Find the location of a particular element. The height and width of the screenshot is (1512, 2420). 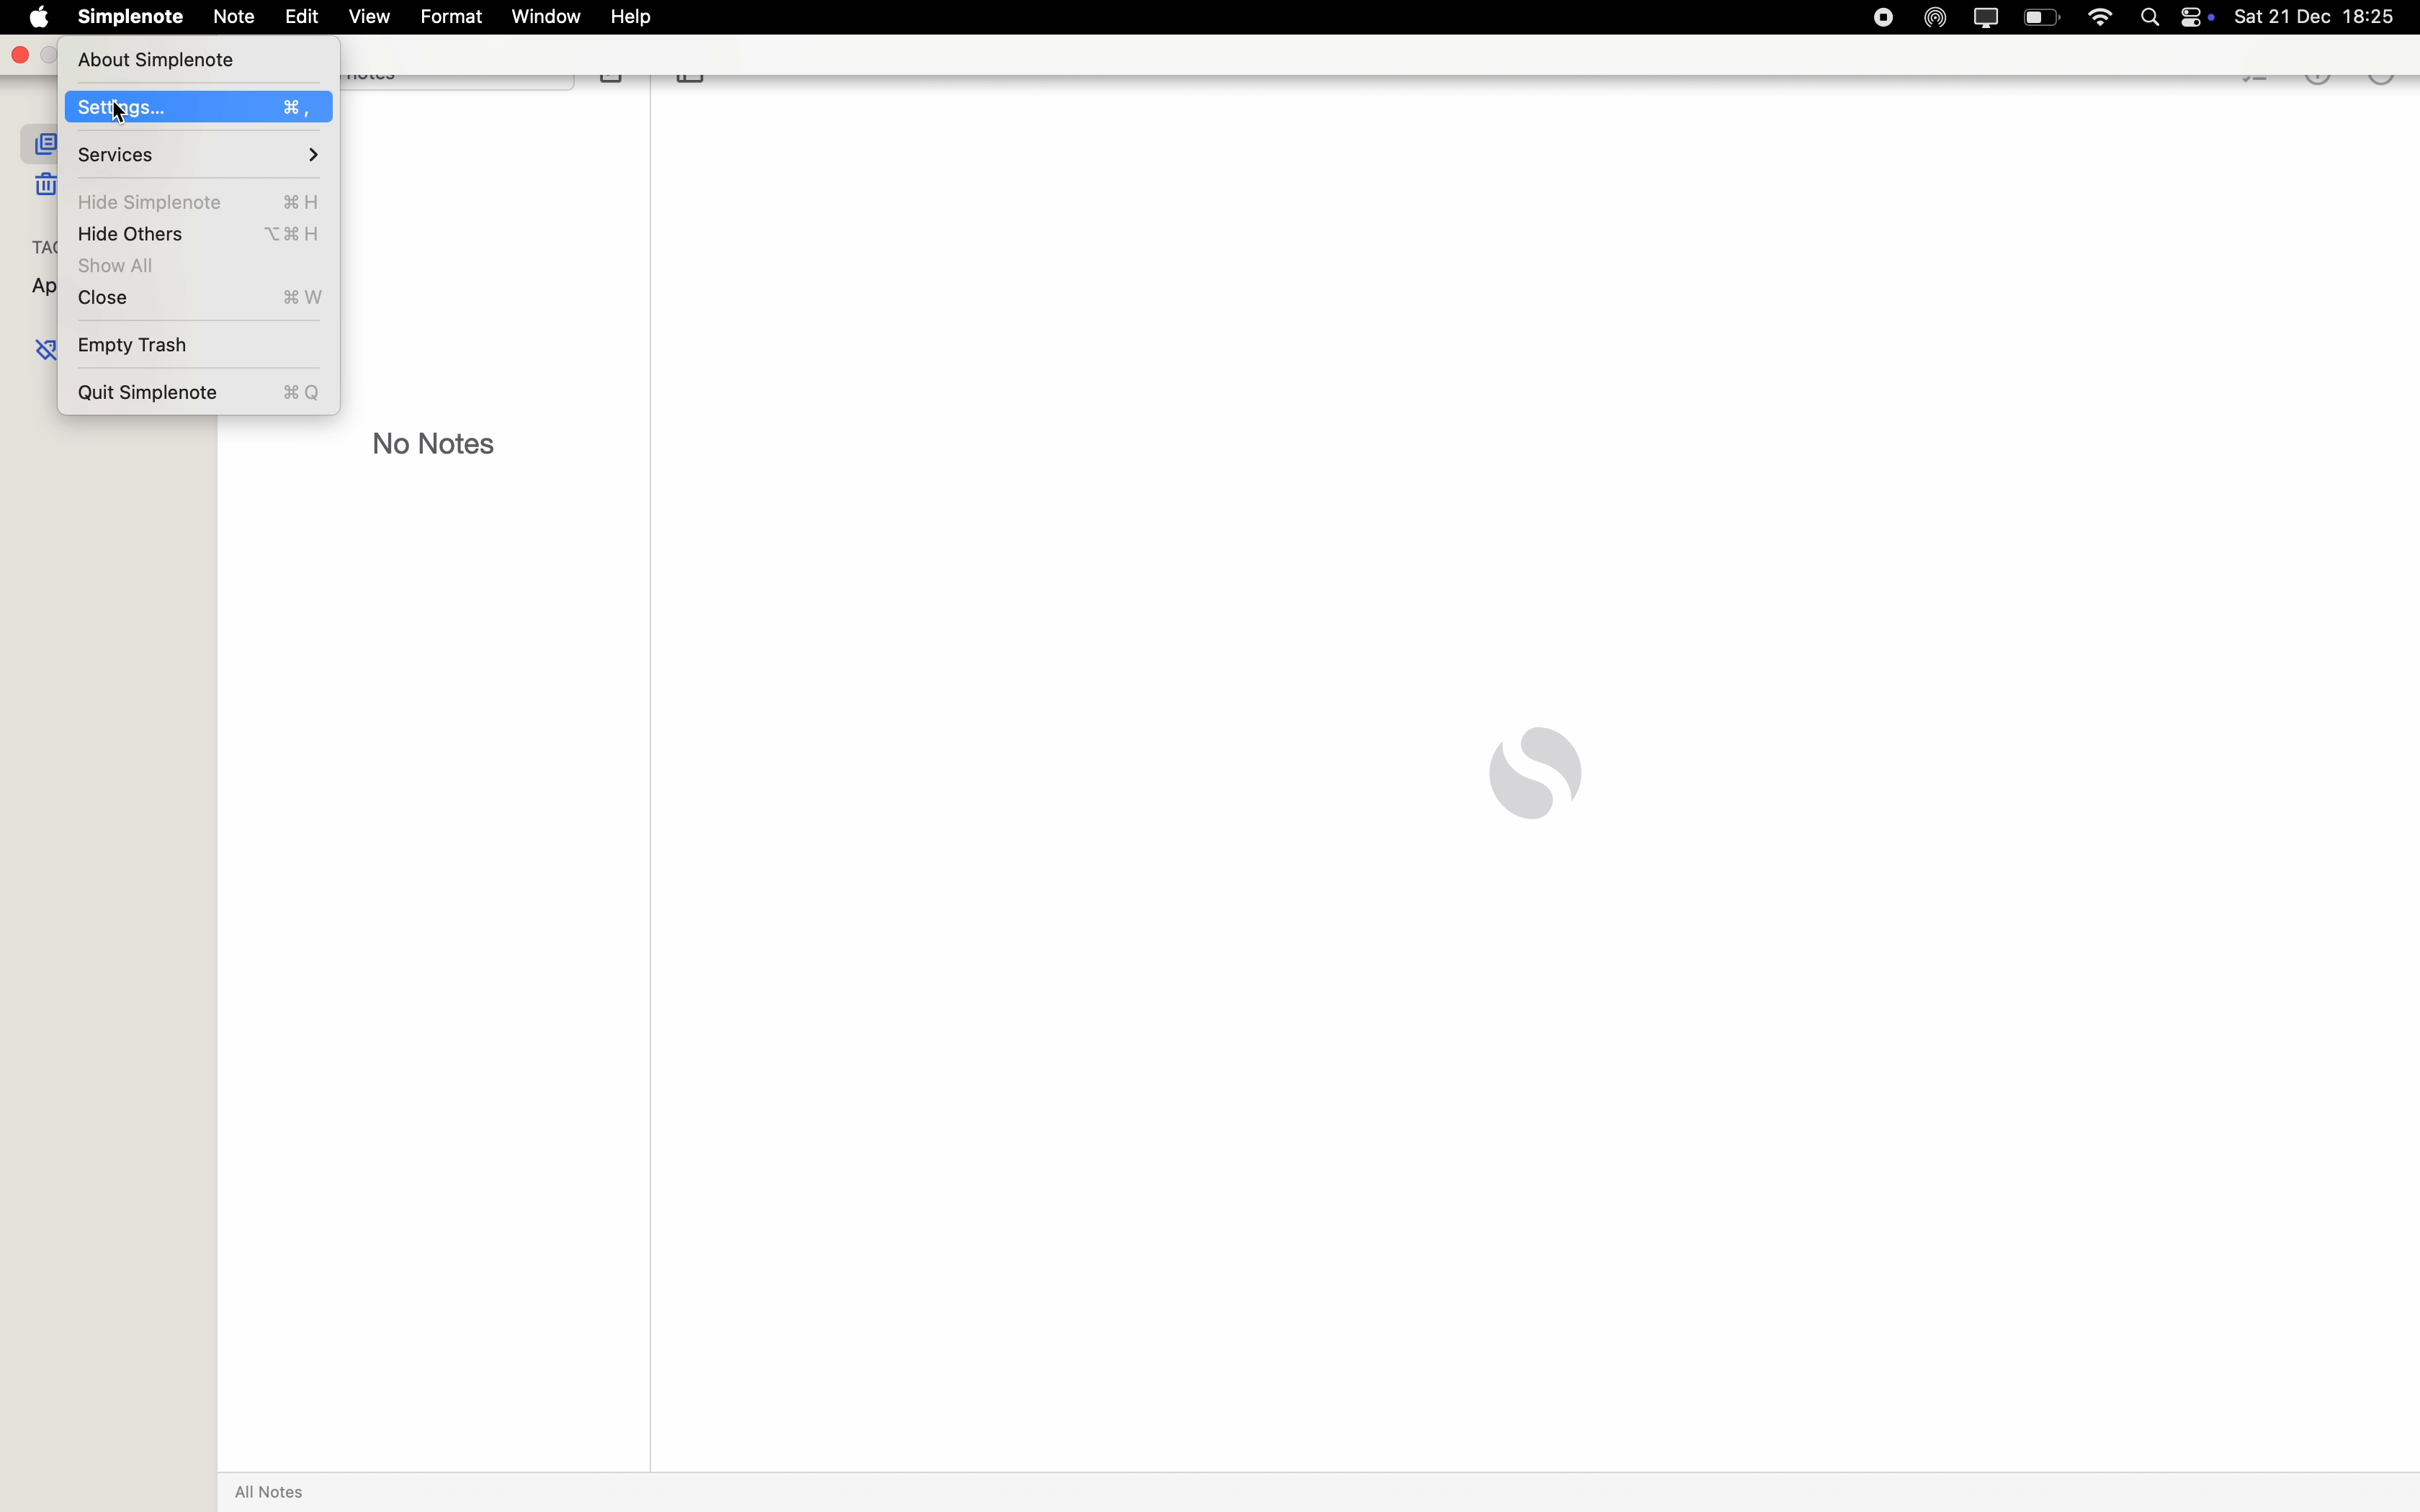

controls is located at coordinates (2193, 17).